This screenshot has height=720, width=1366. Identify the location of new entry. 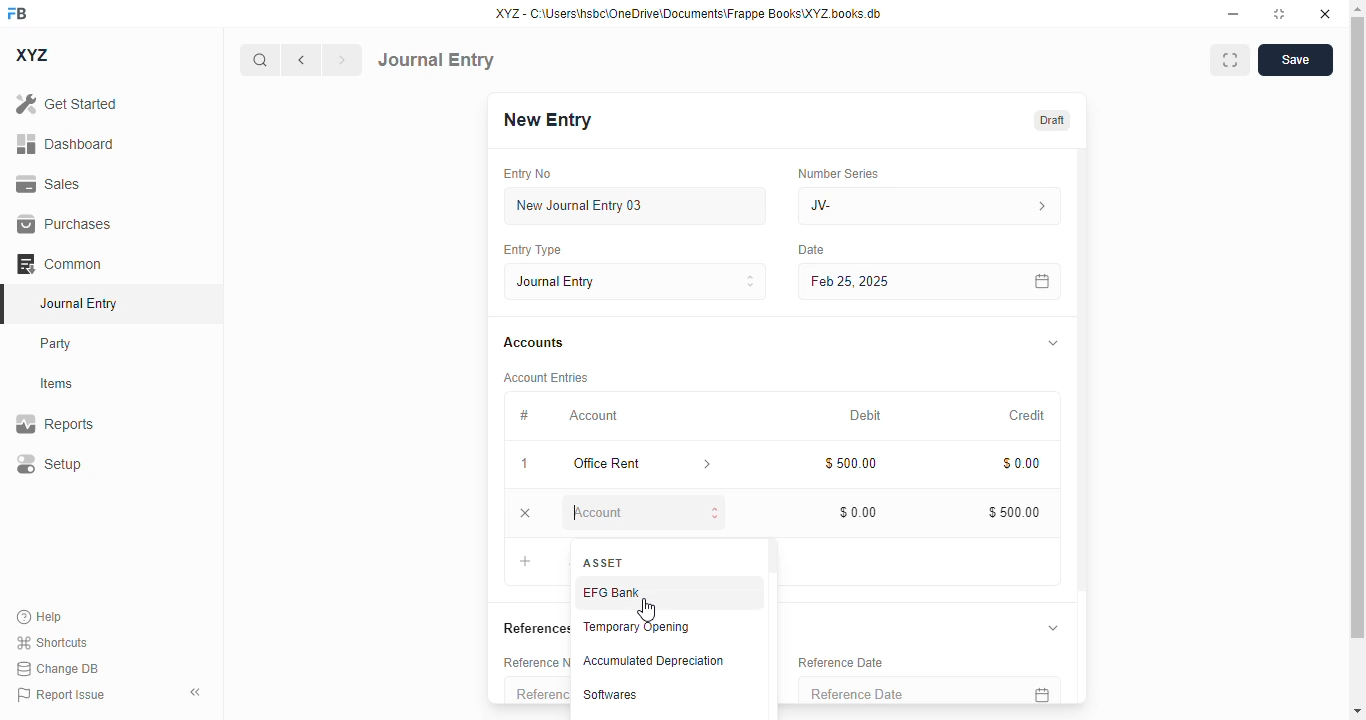
(546, 119).